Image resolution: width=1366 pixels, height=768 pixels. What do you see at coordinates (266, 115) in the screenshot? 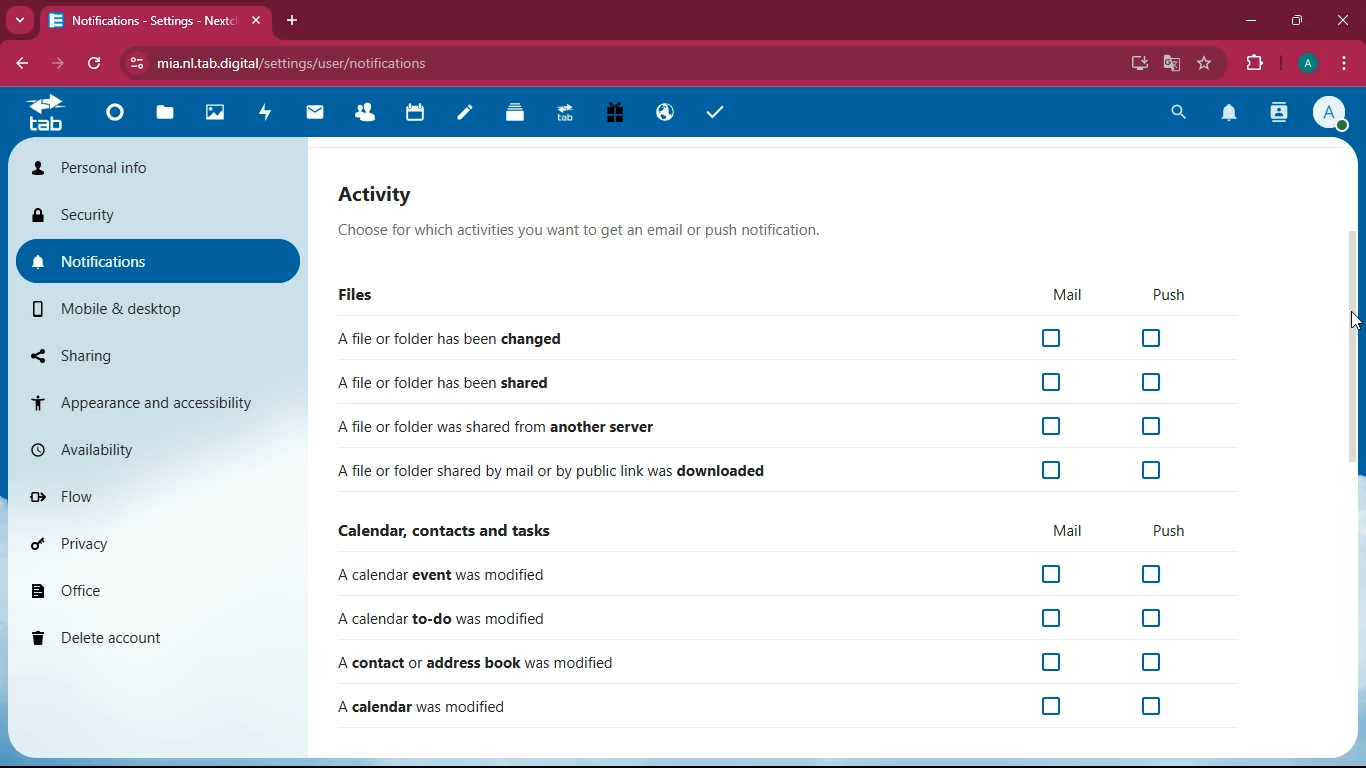
I see `activity` at bounding box center [266, 115].